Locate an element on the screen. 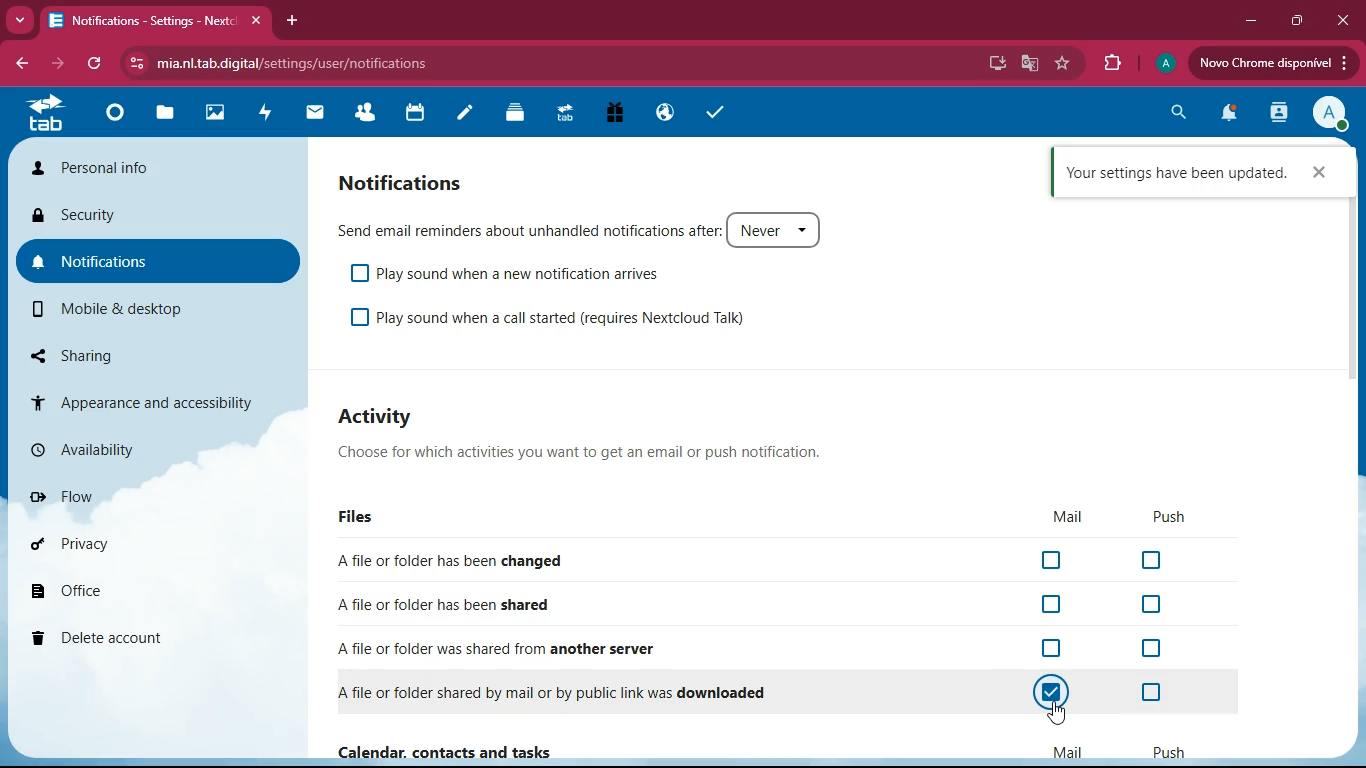  flow is located at coordinates (137, 493).